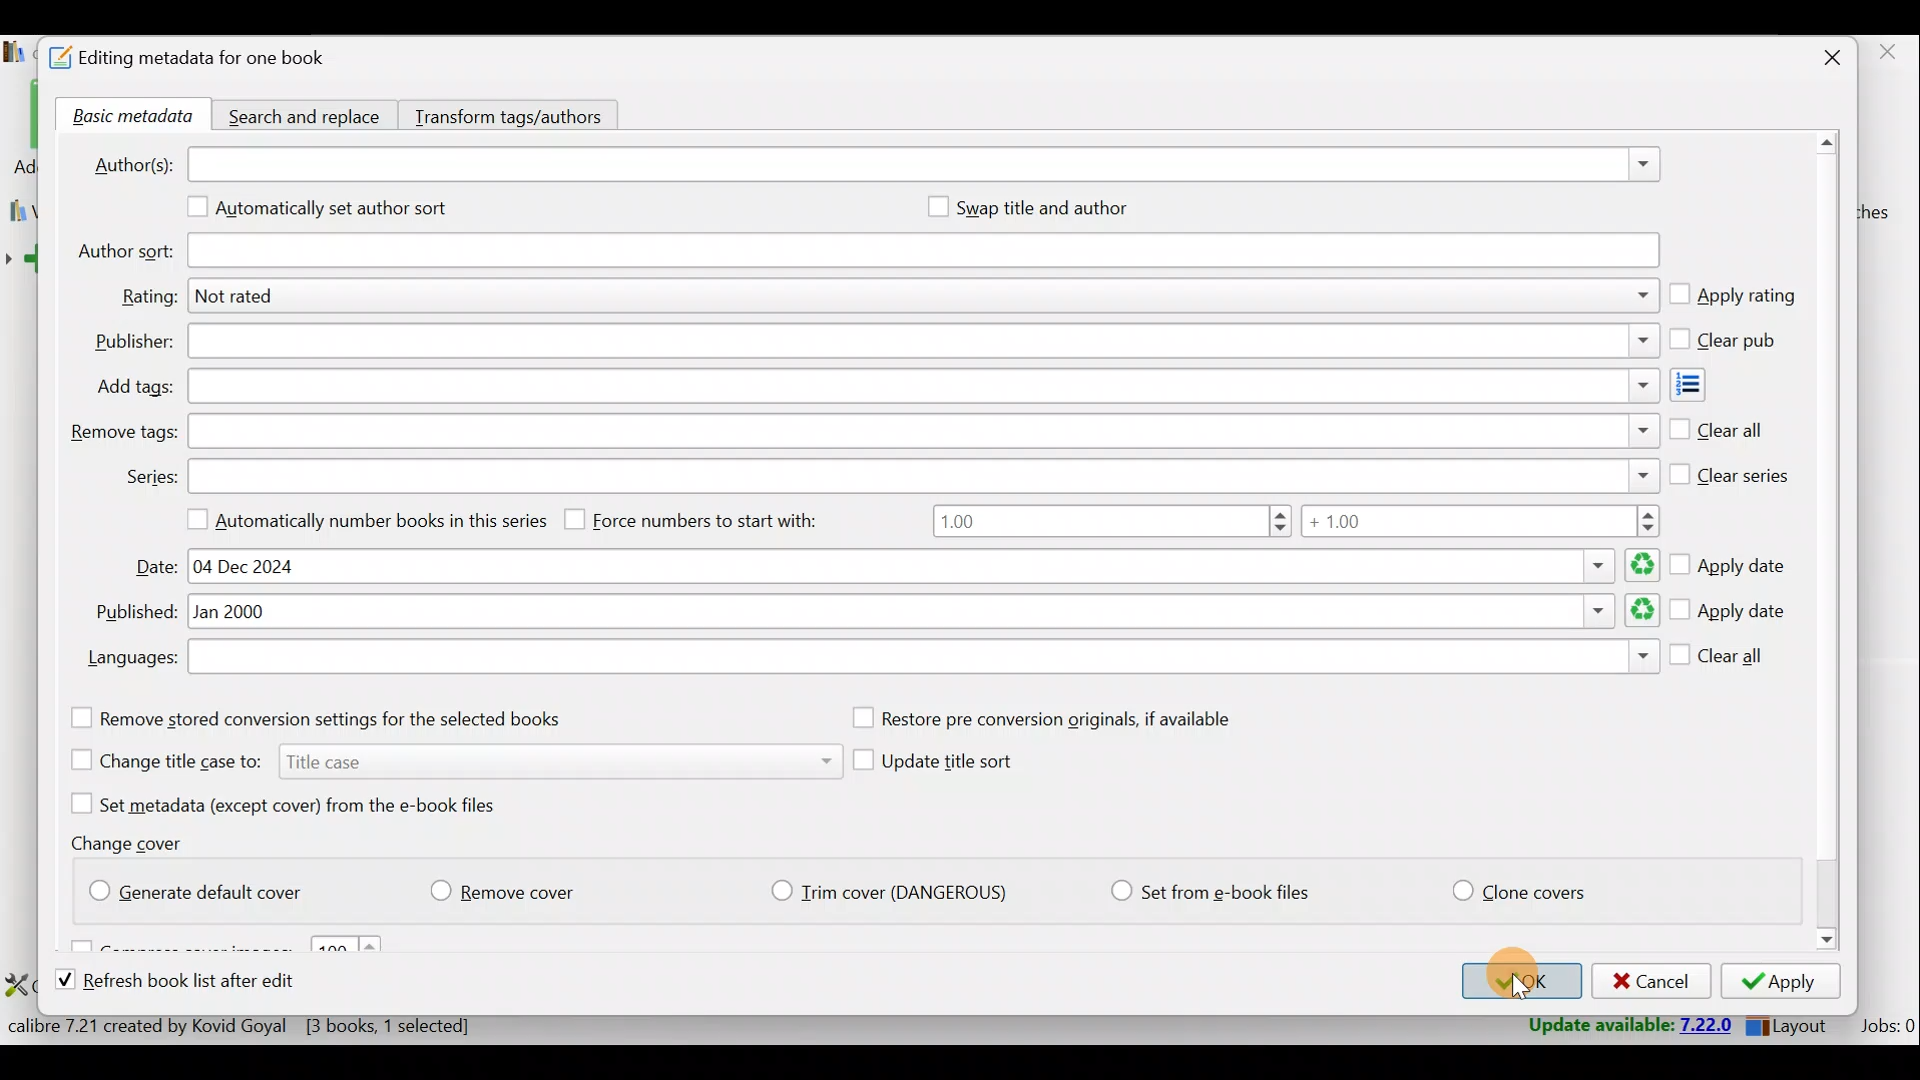 The height and width of the screenshot is (1080, 1920). Describe the element at coordinates (515, 887) in the screenshot. I see `Remove cover` at that location.